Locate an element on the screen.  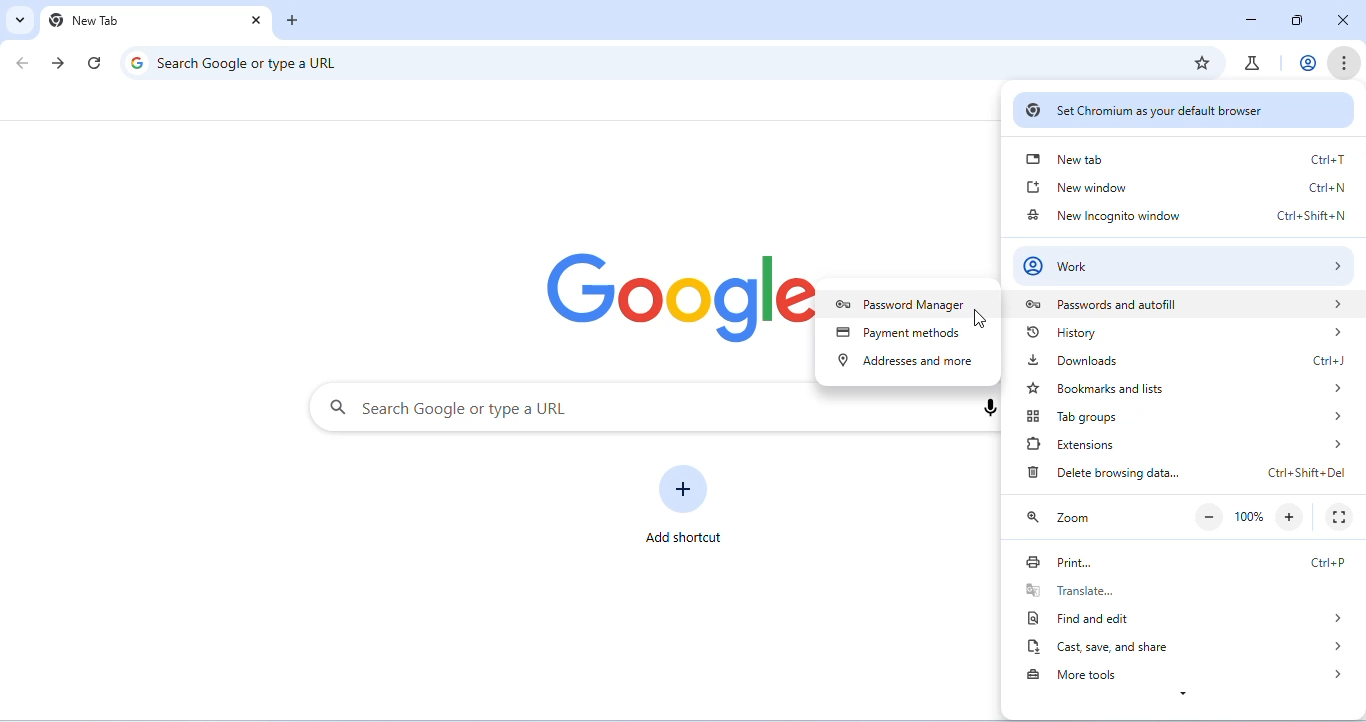
go back is located at coordinates (23, 63).